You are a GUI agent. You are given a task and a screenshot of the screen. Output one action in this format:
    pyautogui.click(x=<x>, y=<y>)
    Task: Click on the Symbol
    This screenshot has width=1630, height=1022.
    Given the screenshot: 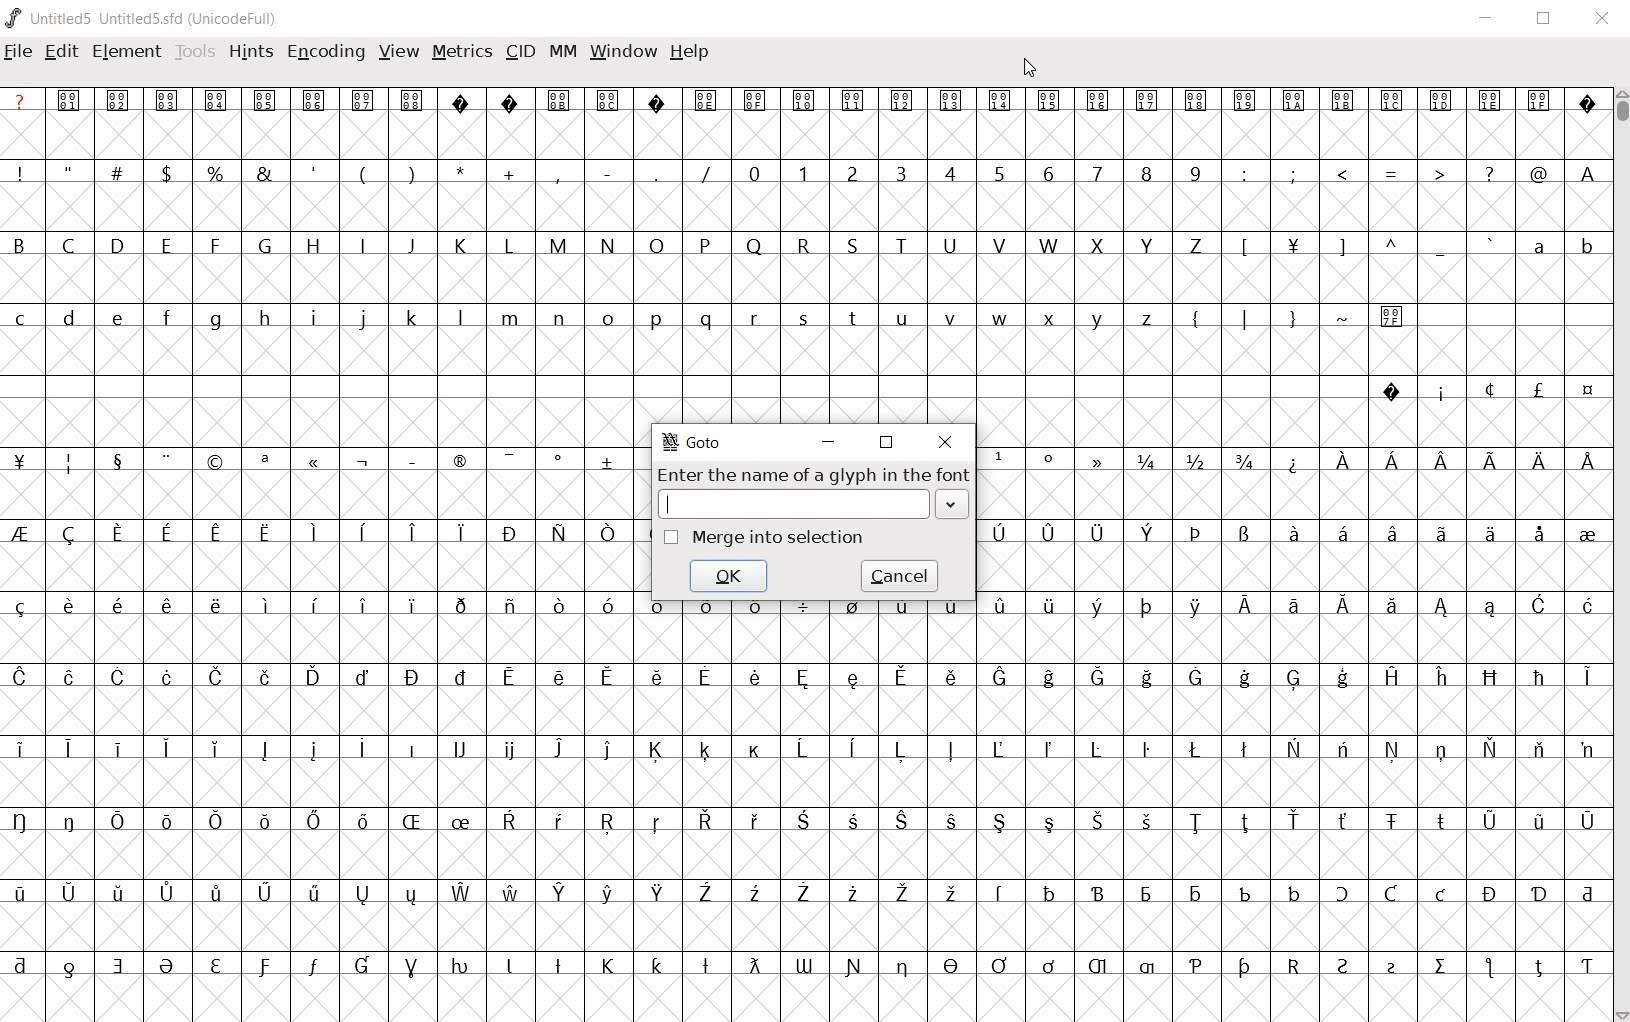 What is the action you would take?
    pyautogui.click(x=115, y=819)
    